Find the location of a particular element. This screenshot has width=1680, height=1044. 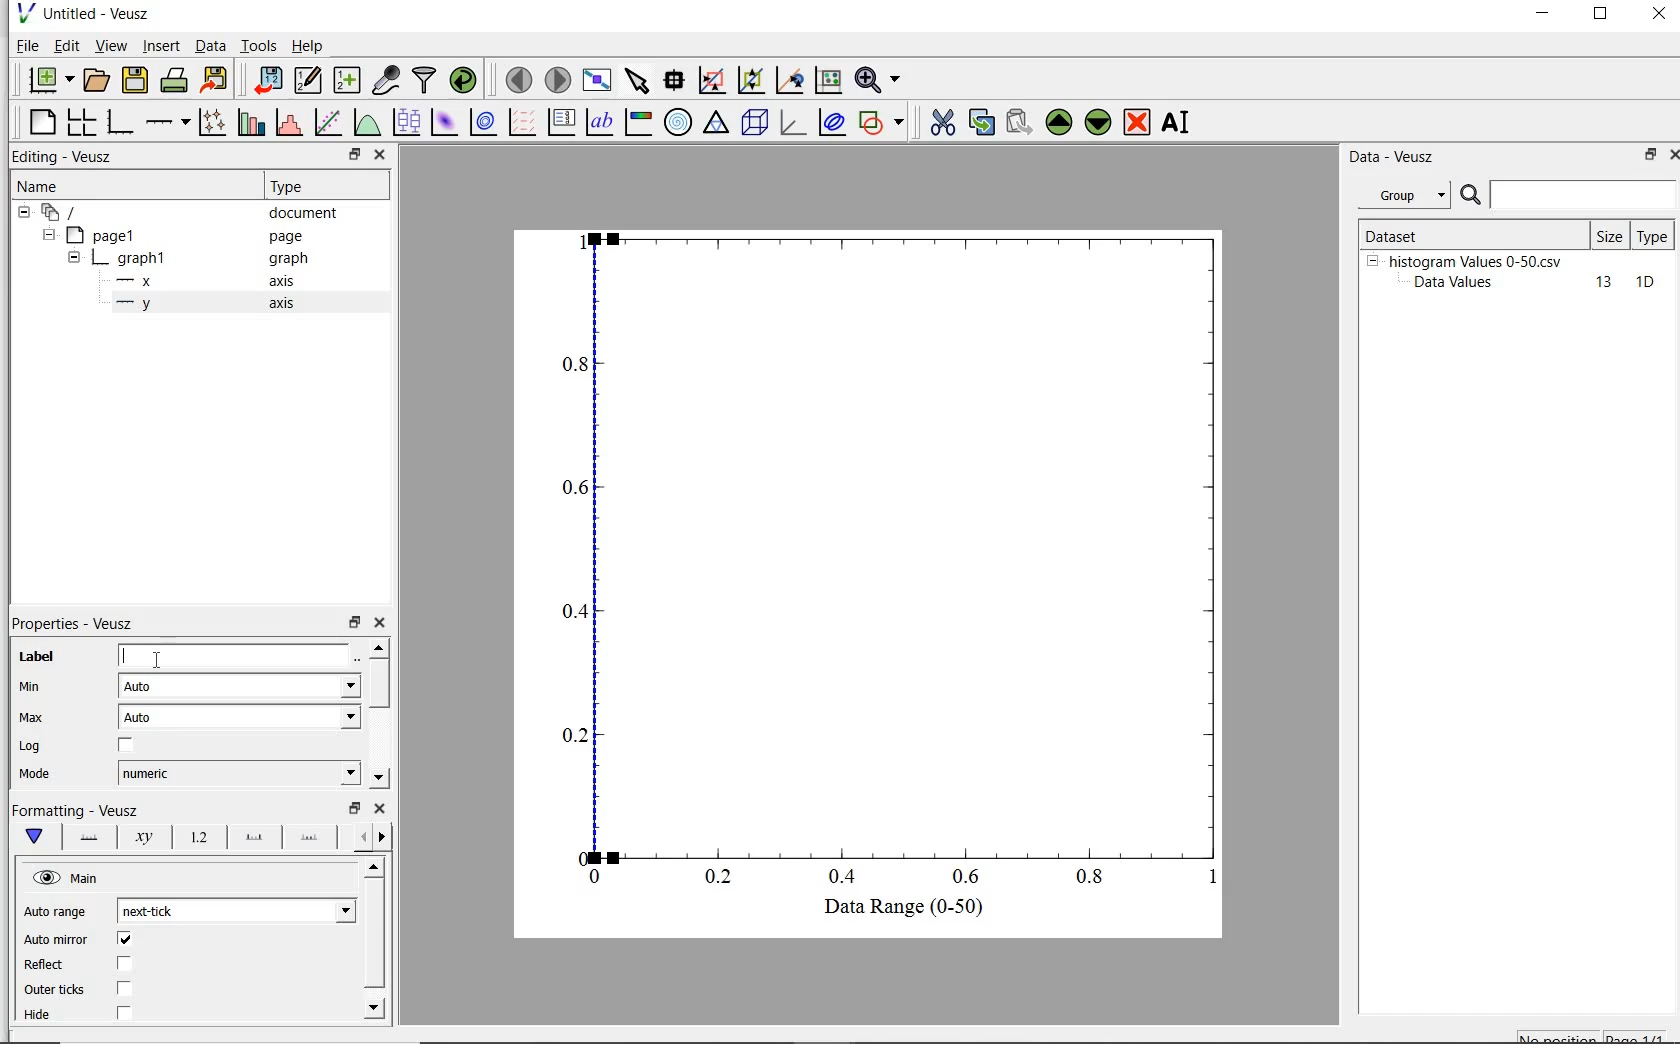

move down the selected widget is located at coordinates (1098, 125).